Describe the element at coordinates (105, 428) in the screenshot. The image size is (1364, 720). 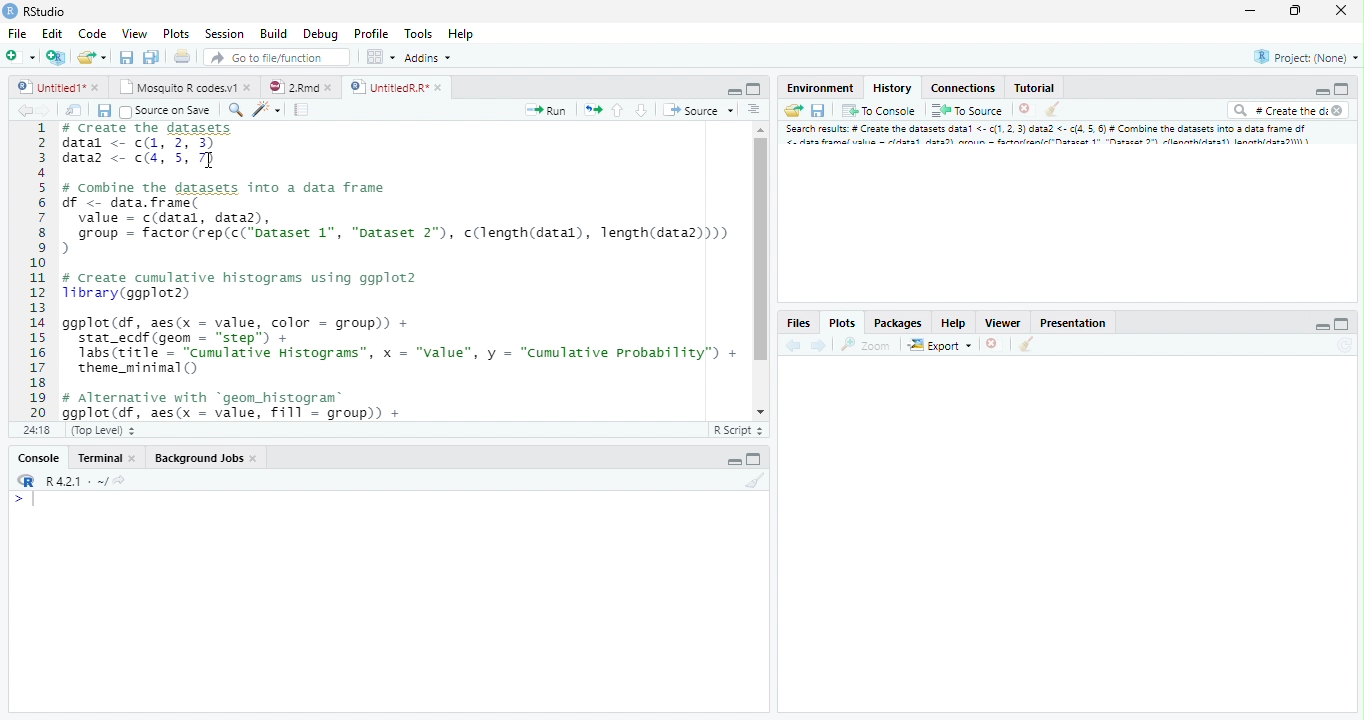
I see `Top level` at that location.